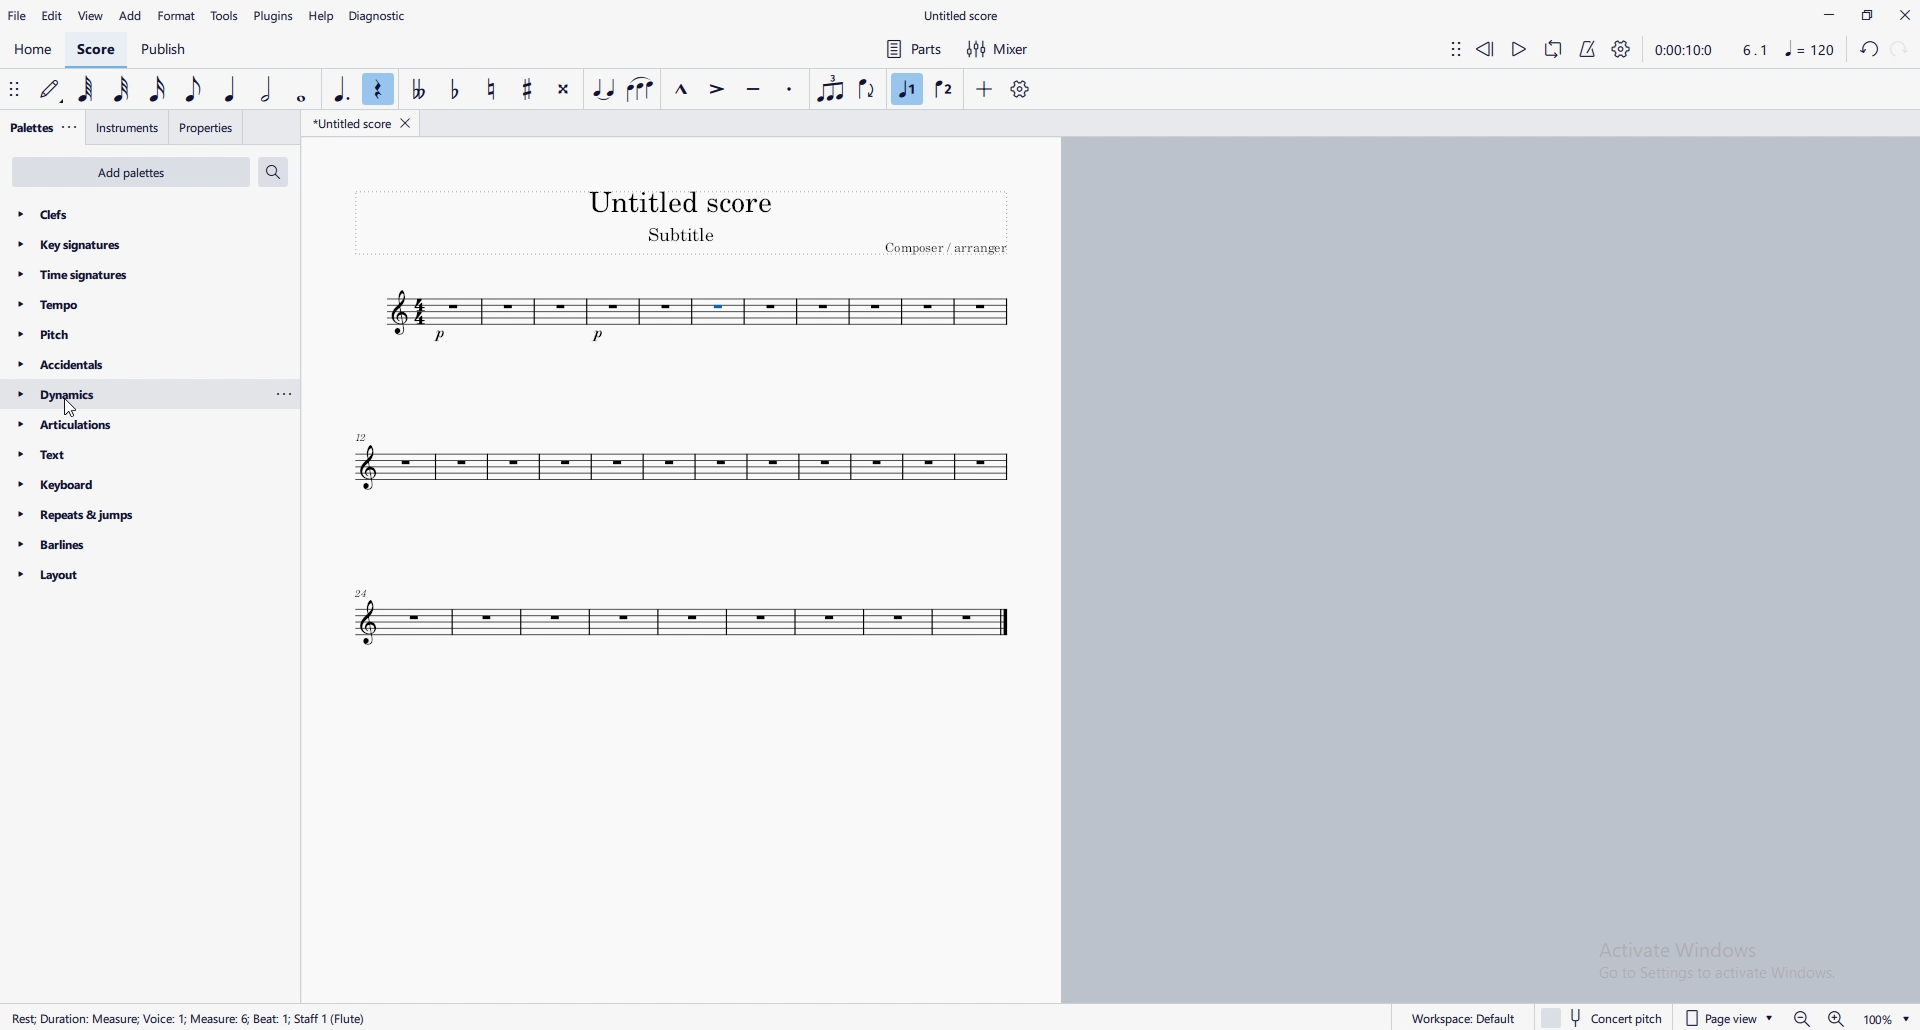  Describe the element at coordinates (917, 49) in the screenshot. I see `parts` at that location.